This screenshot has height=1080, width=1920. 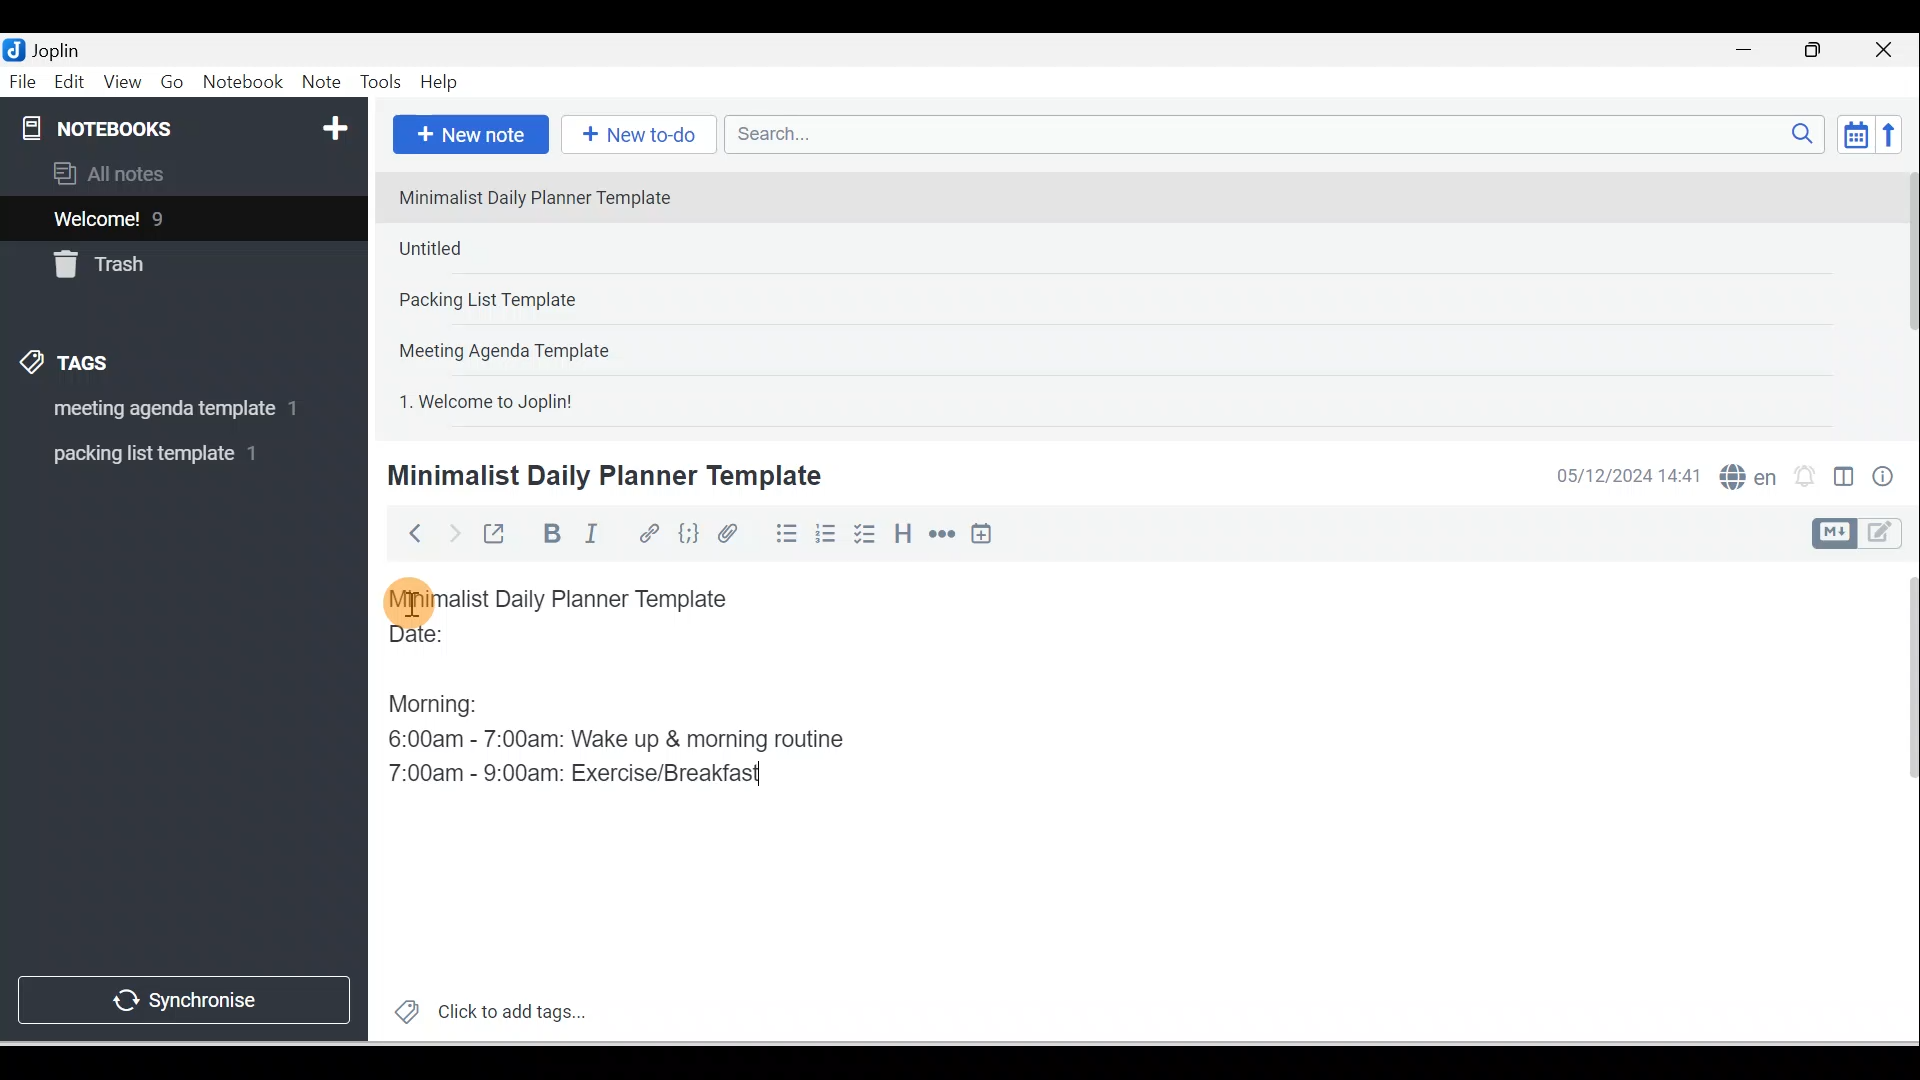 I want to click on New to-do, so click(x=634, y=136).